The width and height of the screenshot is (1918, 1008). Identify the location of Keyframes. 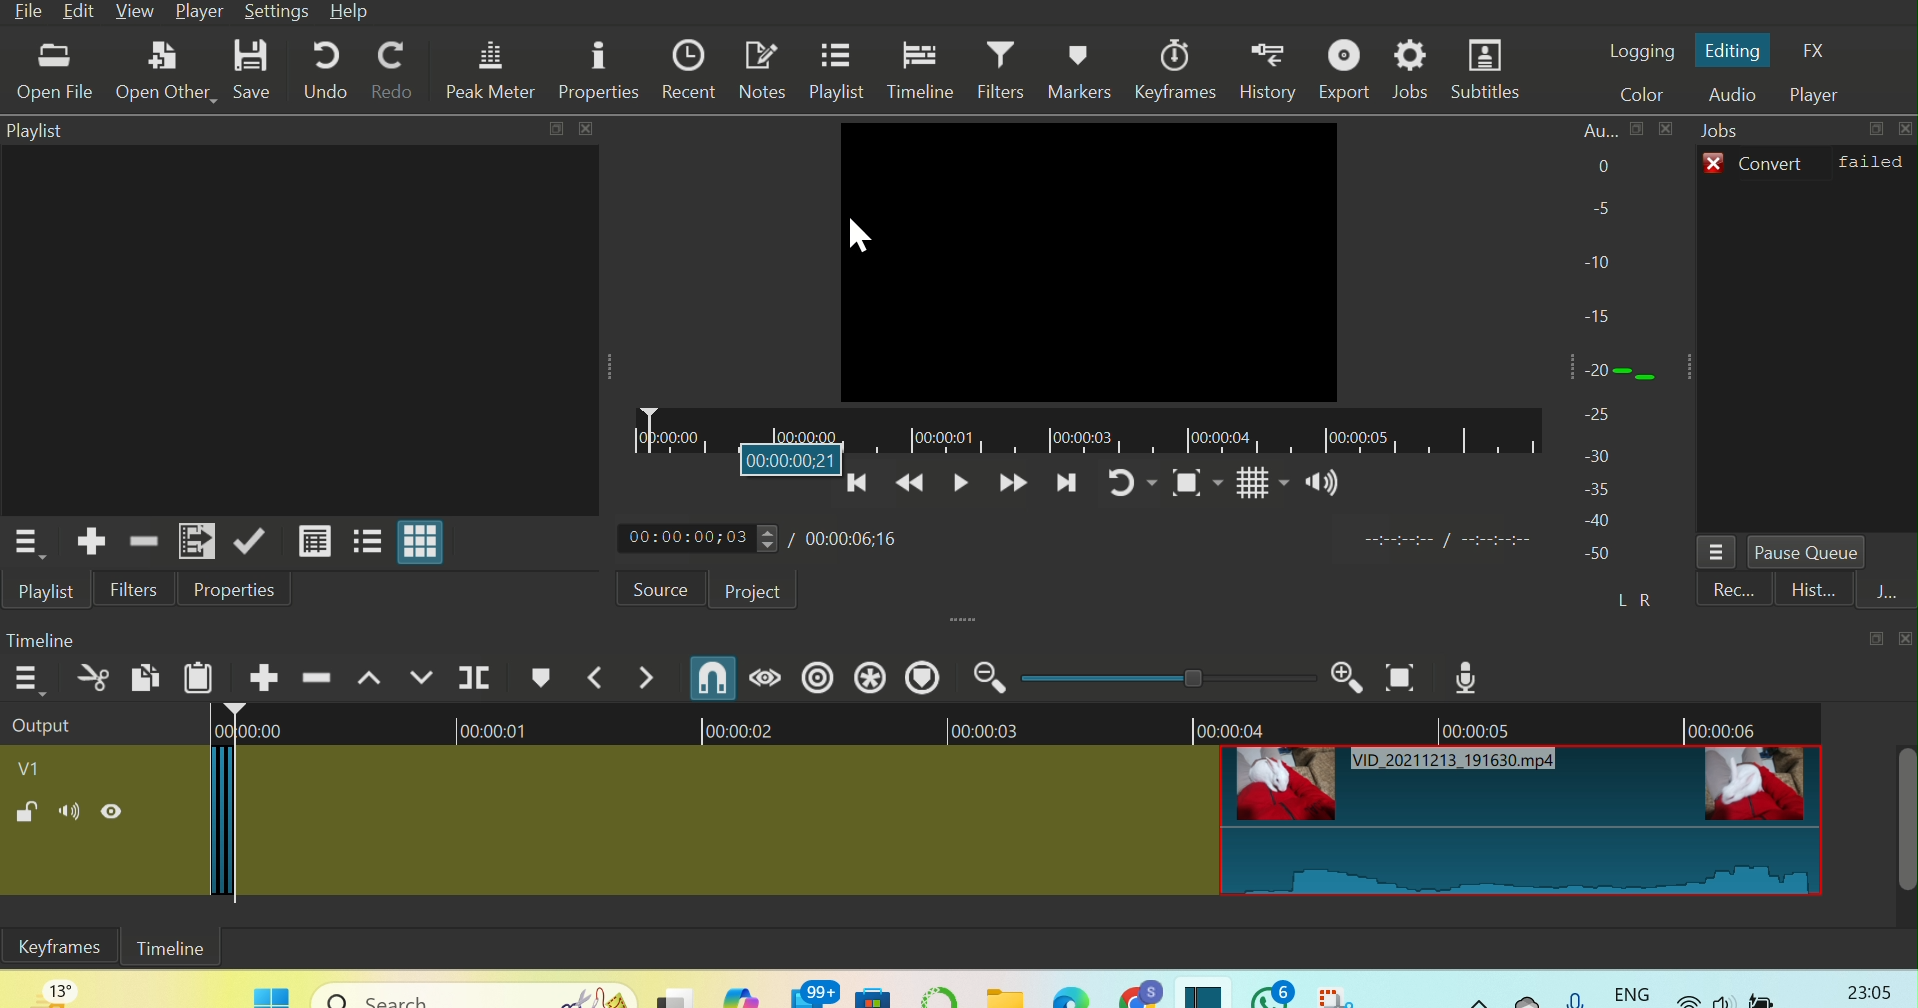
(65, 949).